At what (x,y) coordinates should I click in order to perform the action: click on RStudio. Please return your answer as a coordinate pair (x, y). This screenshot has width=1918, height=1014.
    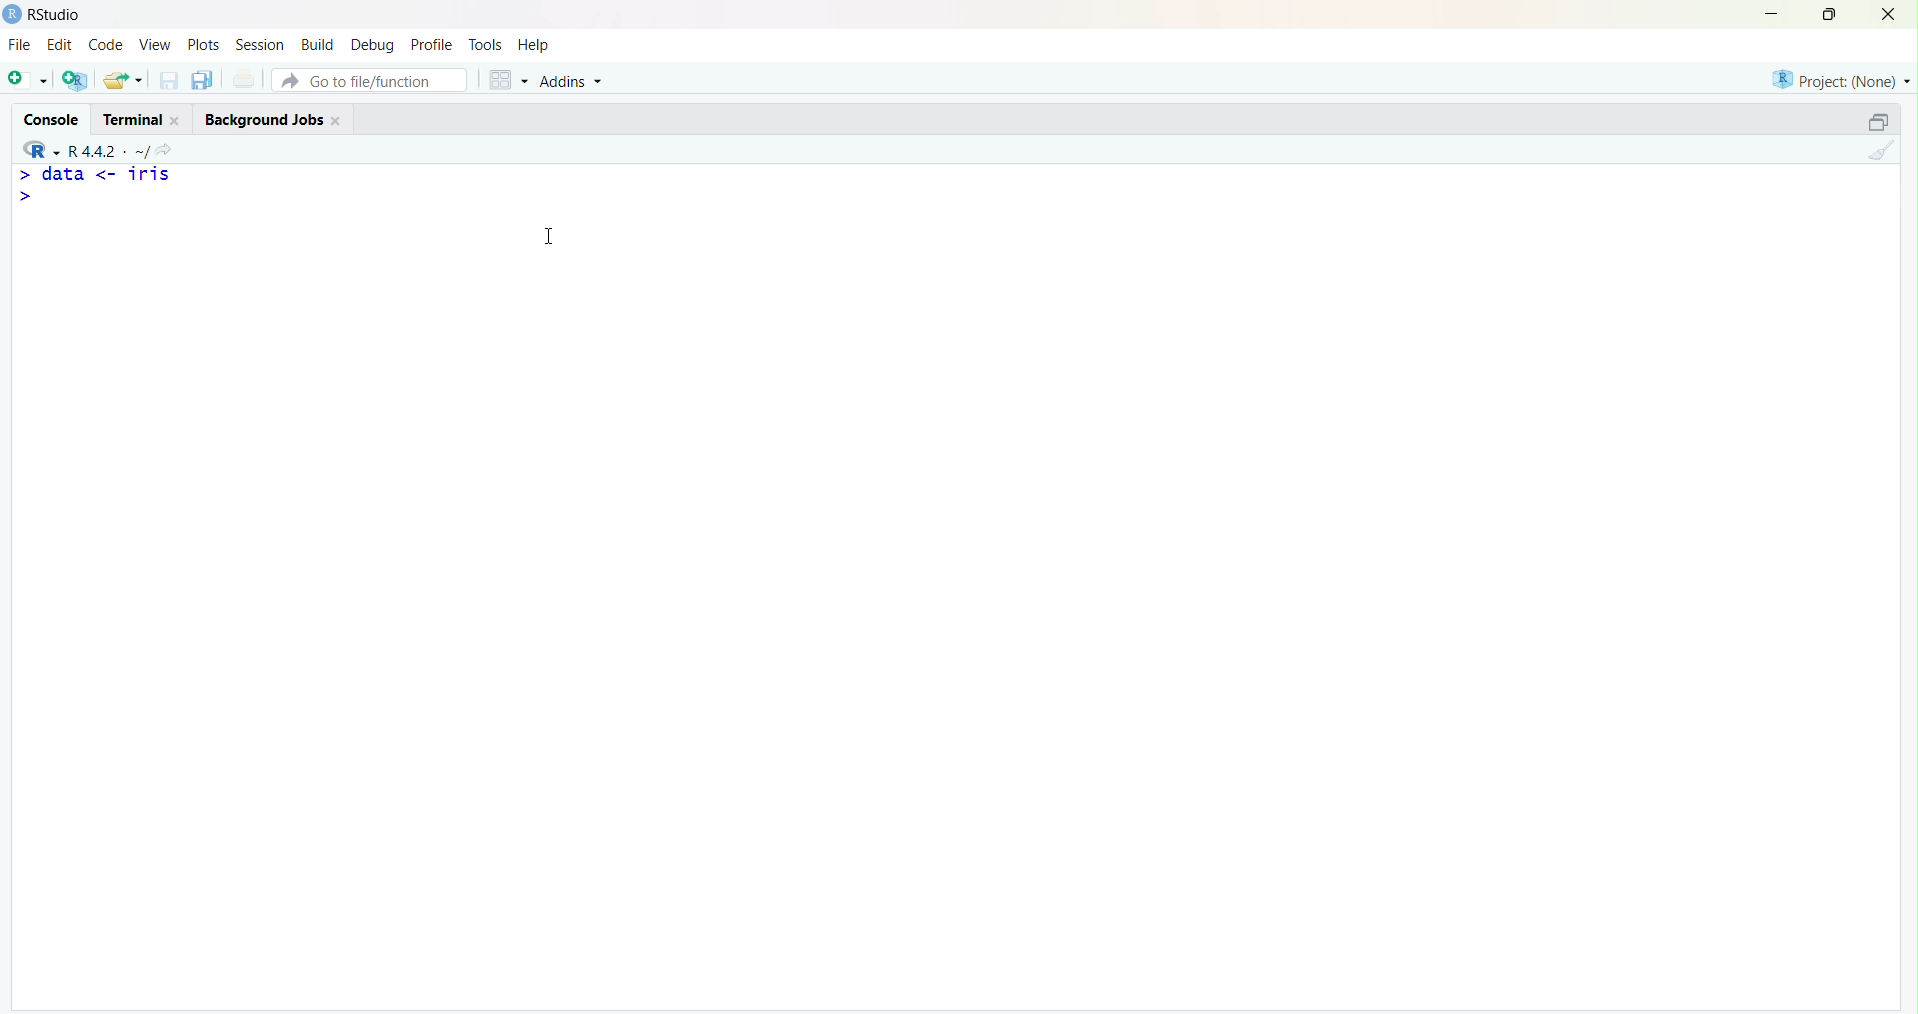
    Looking at the image, I should click on (47, 14).